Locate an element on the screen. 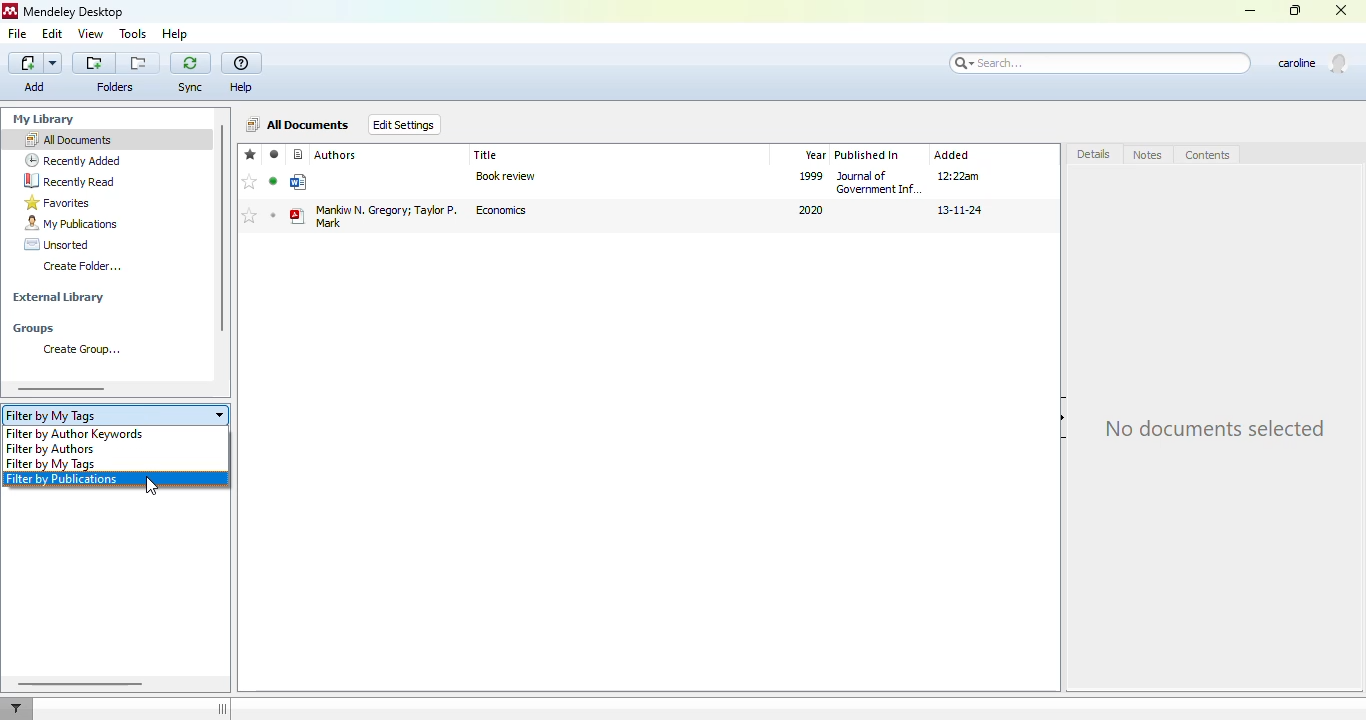  horizontal scroll bar is located at coordinates (82, 683).